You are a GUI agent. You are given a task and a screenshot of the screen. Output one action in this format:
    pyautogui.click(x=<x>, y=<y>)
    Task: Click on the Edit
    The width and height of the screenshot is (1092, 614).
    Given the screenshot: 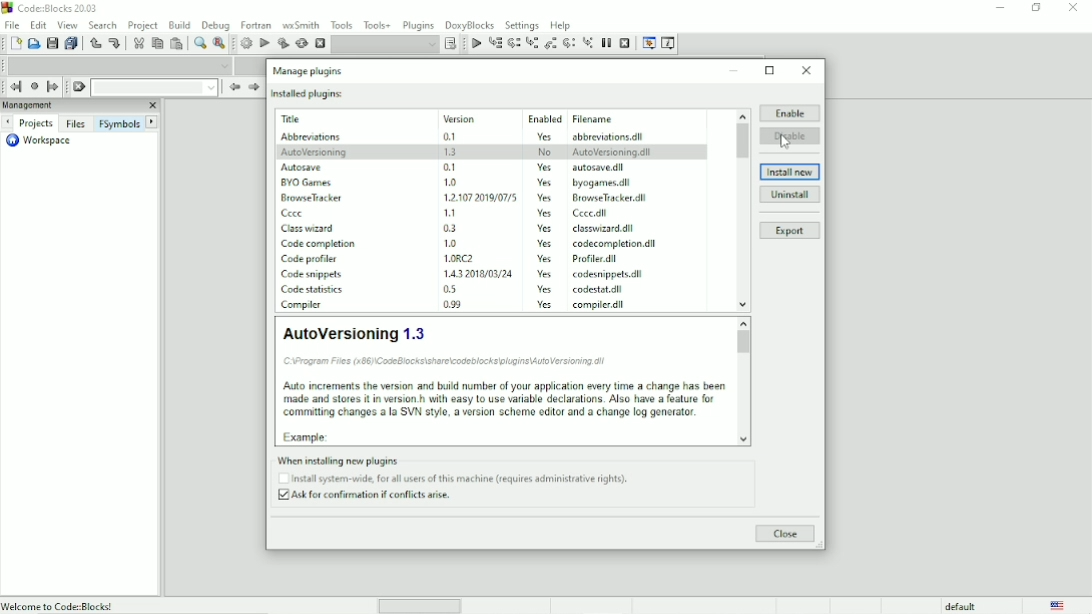 What is the action you would take?
    pyautogui.click(x=39, y=24)
    